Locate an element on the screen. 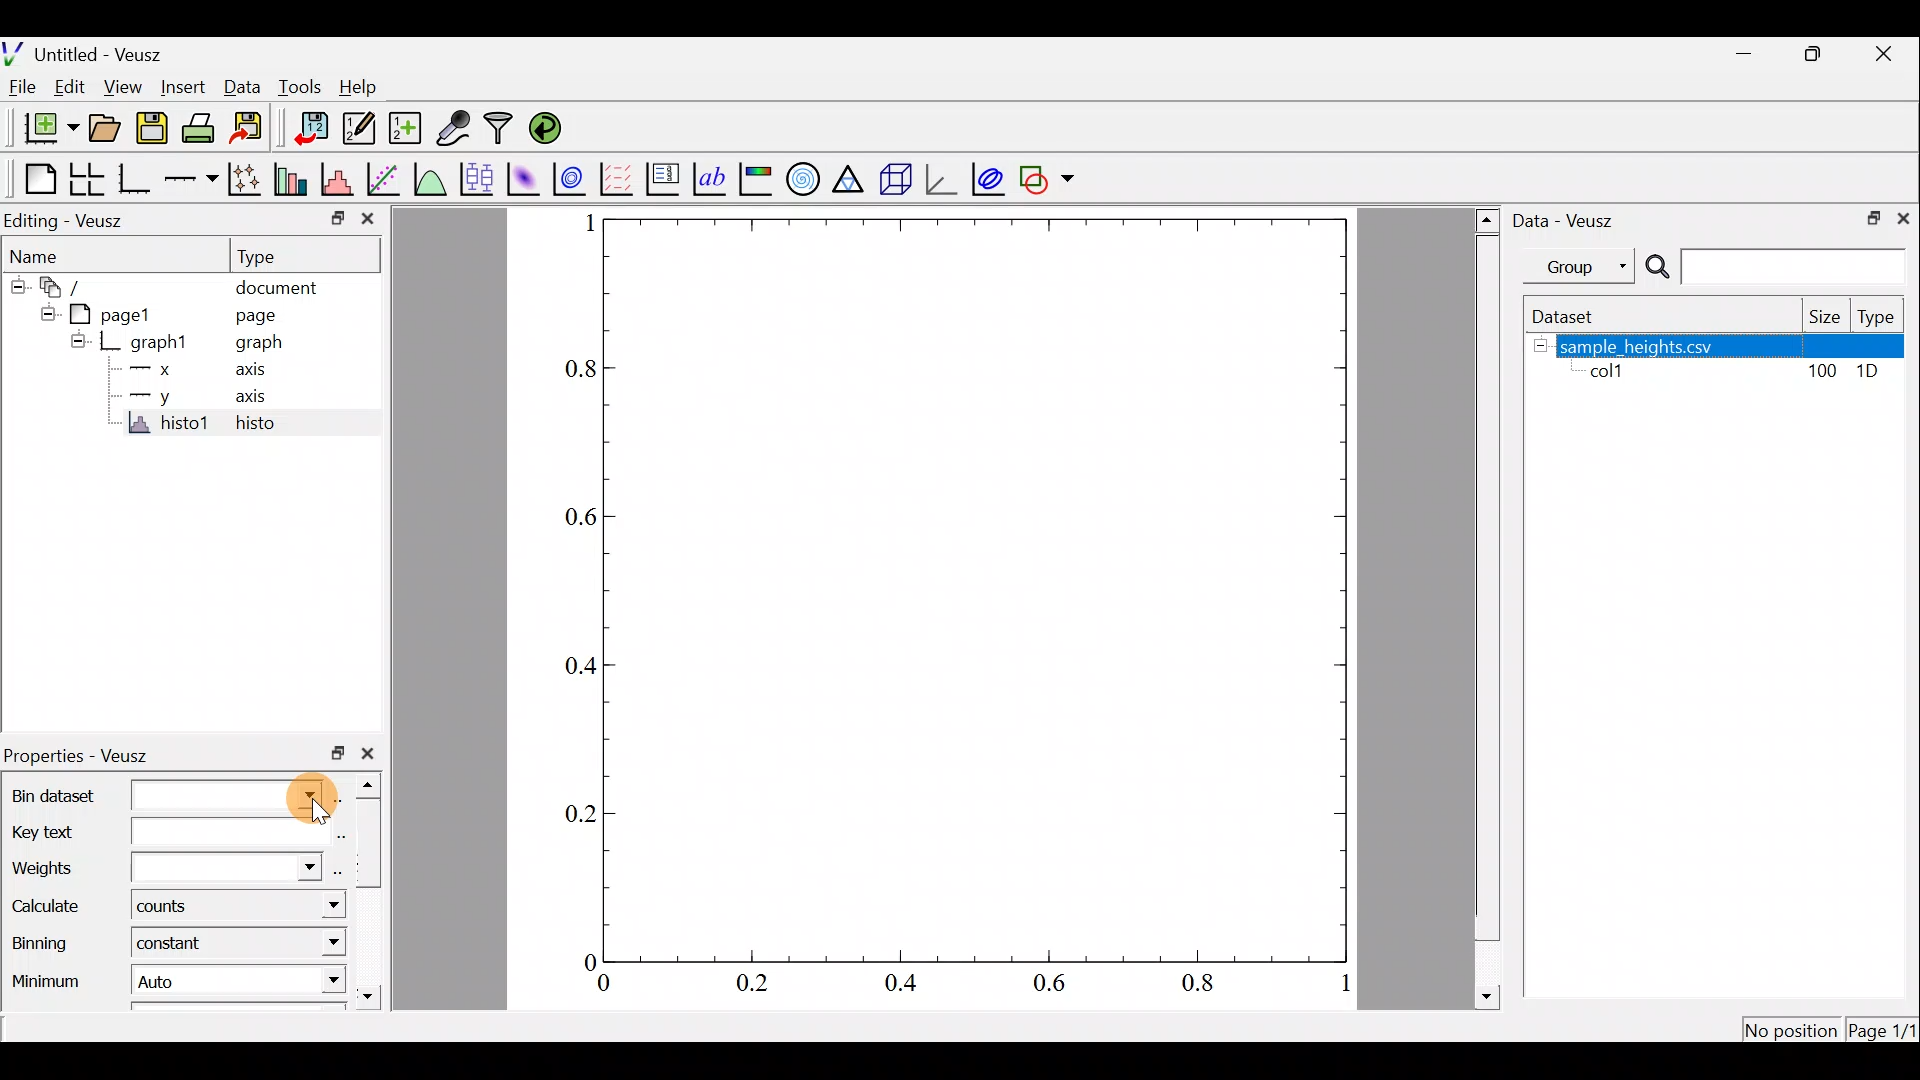 The height and width of the screenshot is (1080, 1920). File is located at coordinates (25, 89).